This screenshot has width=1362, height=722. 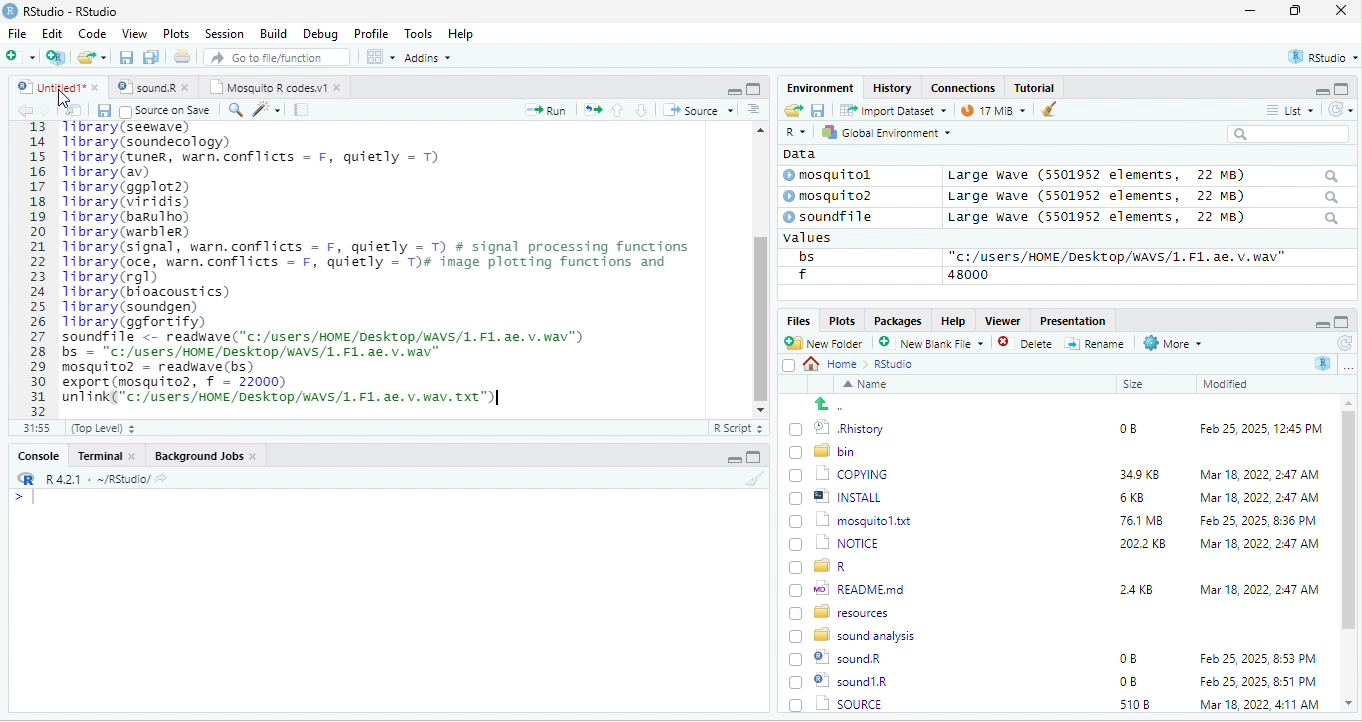 I want to click on  Name, so click(x=869, y=386).